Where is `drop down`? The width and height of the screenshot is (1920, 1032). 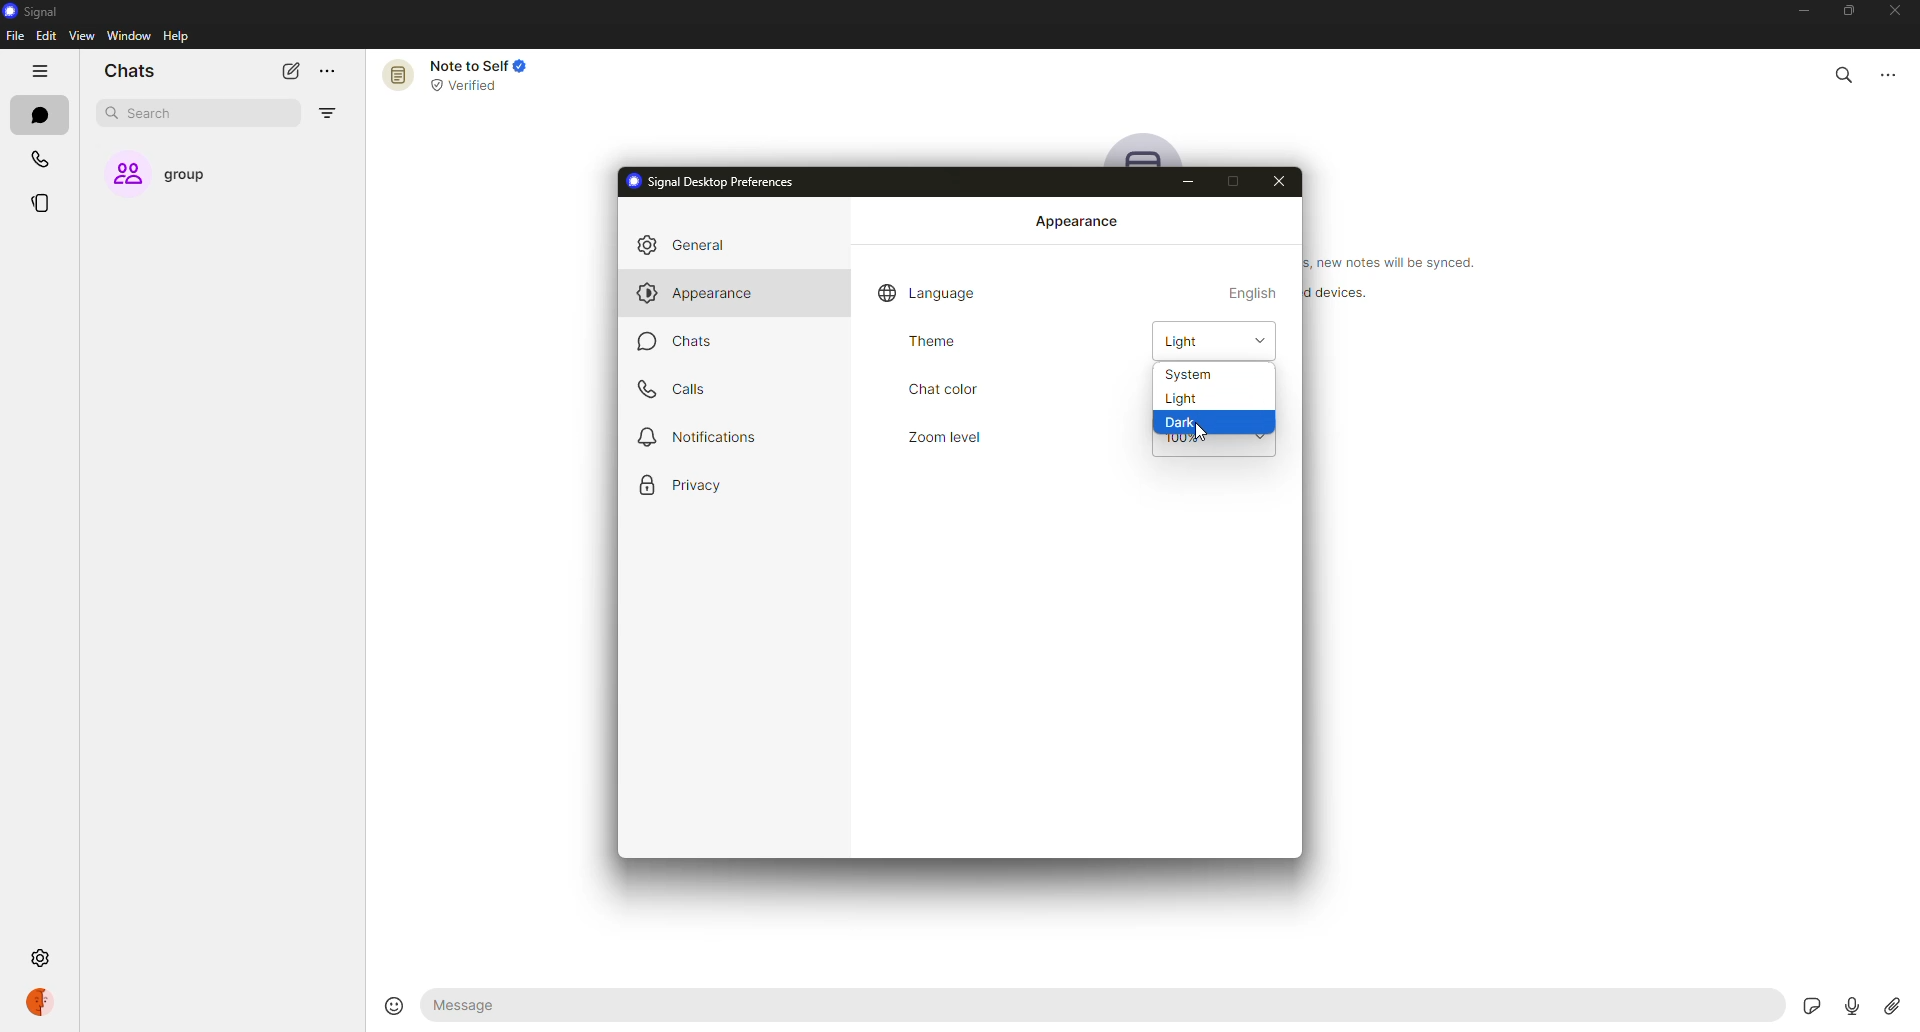
drop down is located at coordinates (1261, 340).